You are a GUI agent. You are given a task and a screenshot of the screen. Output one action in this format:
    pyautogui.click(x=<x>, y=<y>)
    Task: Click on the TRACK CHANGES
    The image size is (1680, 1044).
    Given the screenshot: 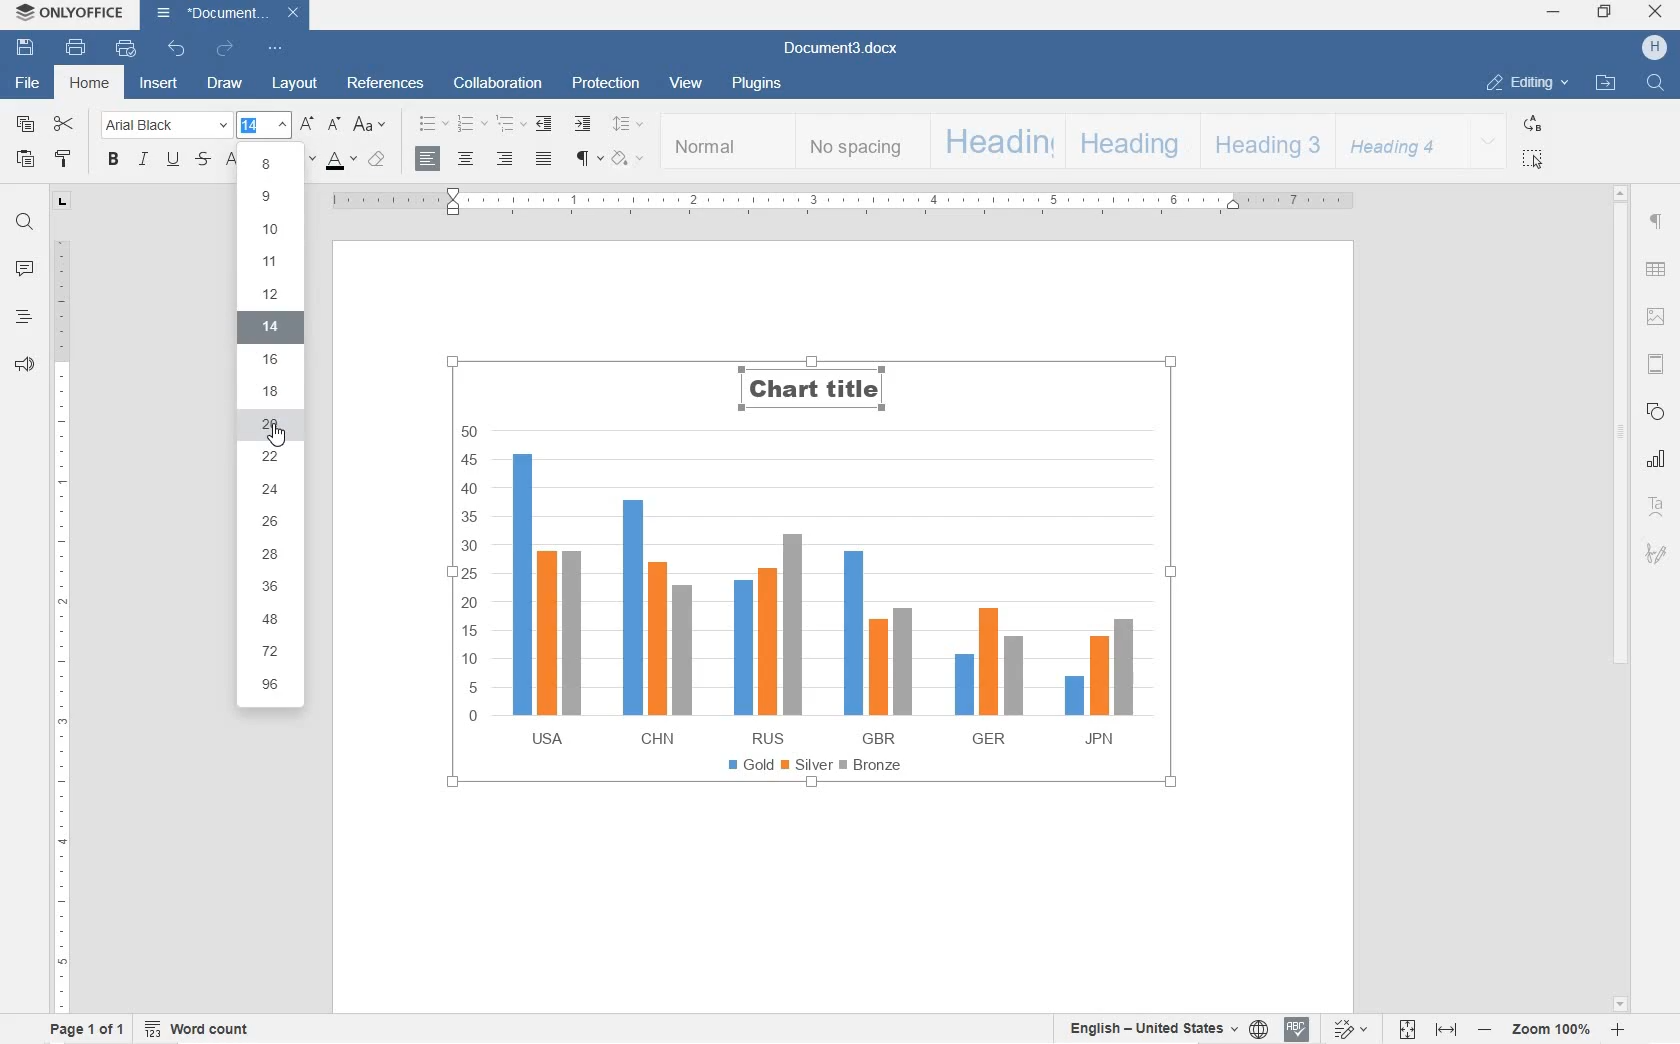 What is the action you would take?
    pyautogui.click(x=1348, y=1029)
    